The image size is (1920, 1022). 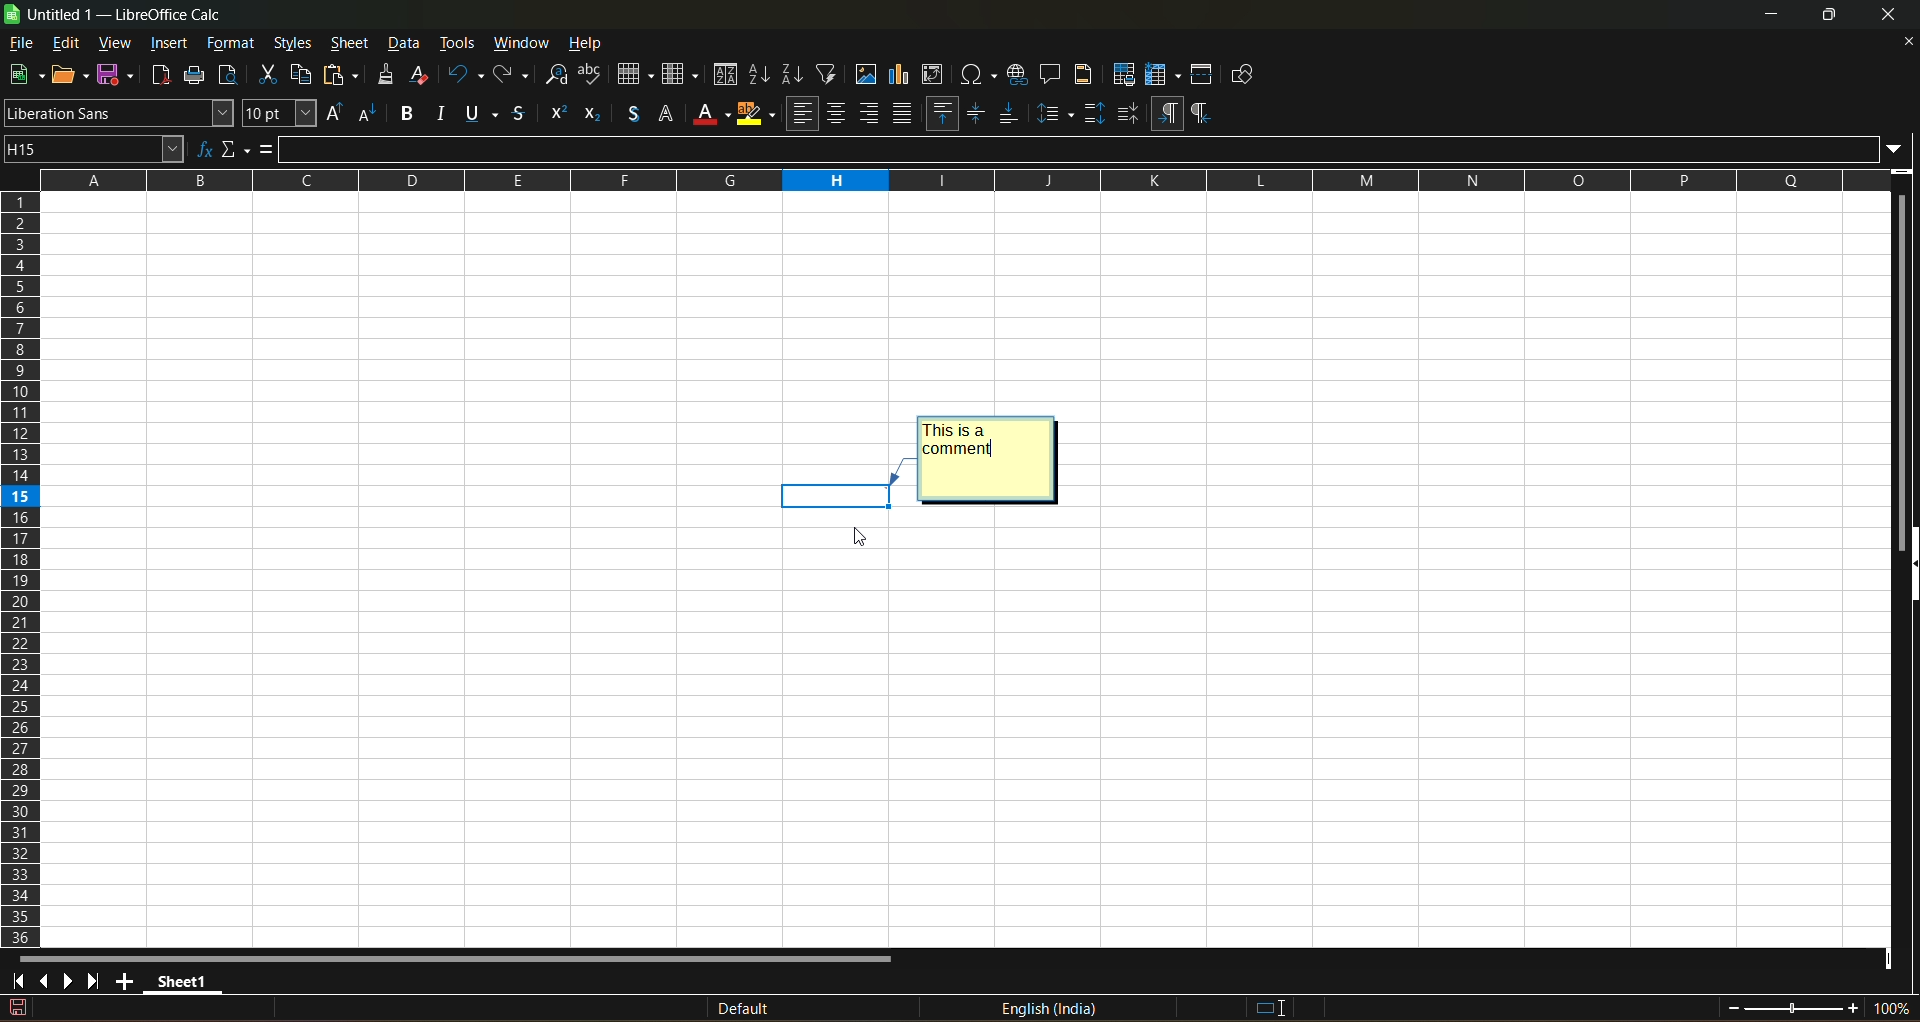 What do you see at coordinates (120, 113) in the screenshot?
I see `font name` at bounding box center [120, 113].